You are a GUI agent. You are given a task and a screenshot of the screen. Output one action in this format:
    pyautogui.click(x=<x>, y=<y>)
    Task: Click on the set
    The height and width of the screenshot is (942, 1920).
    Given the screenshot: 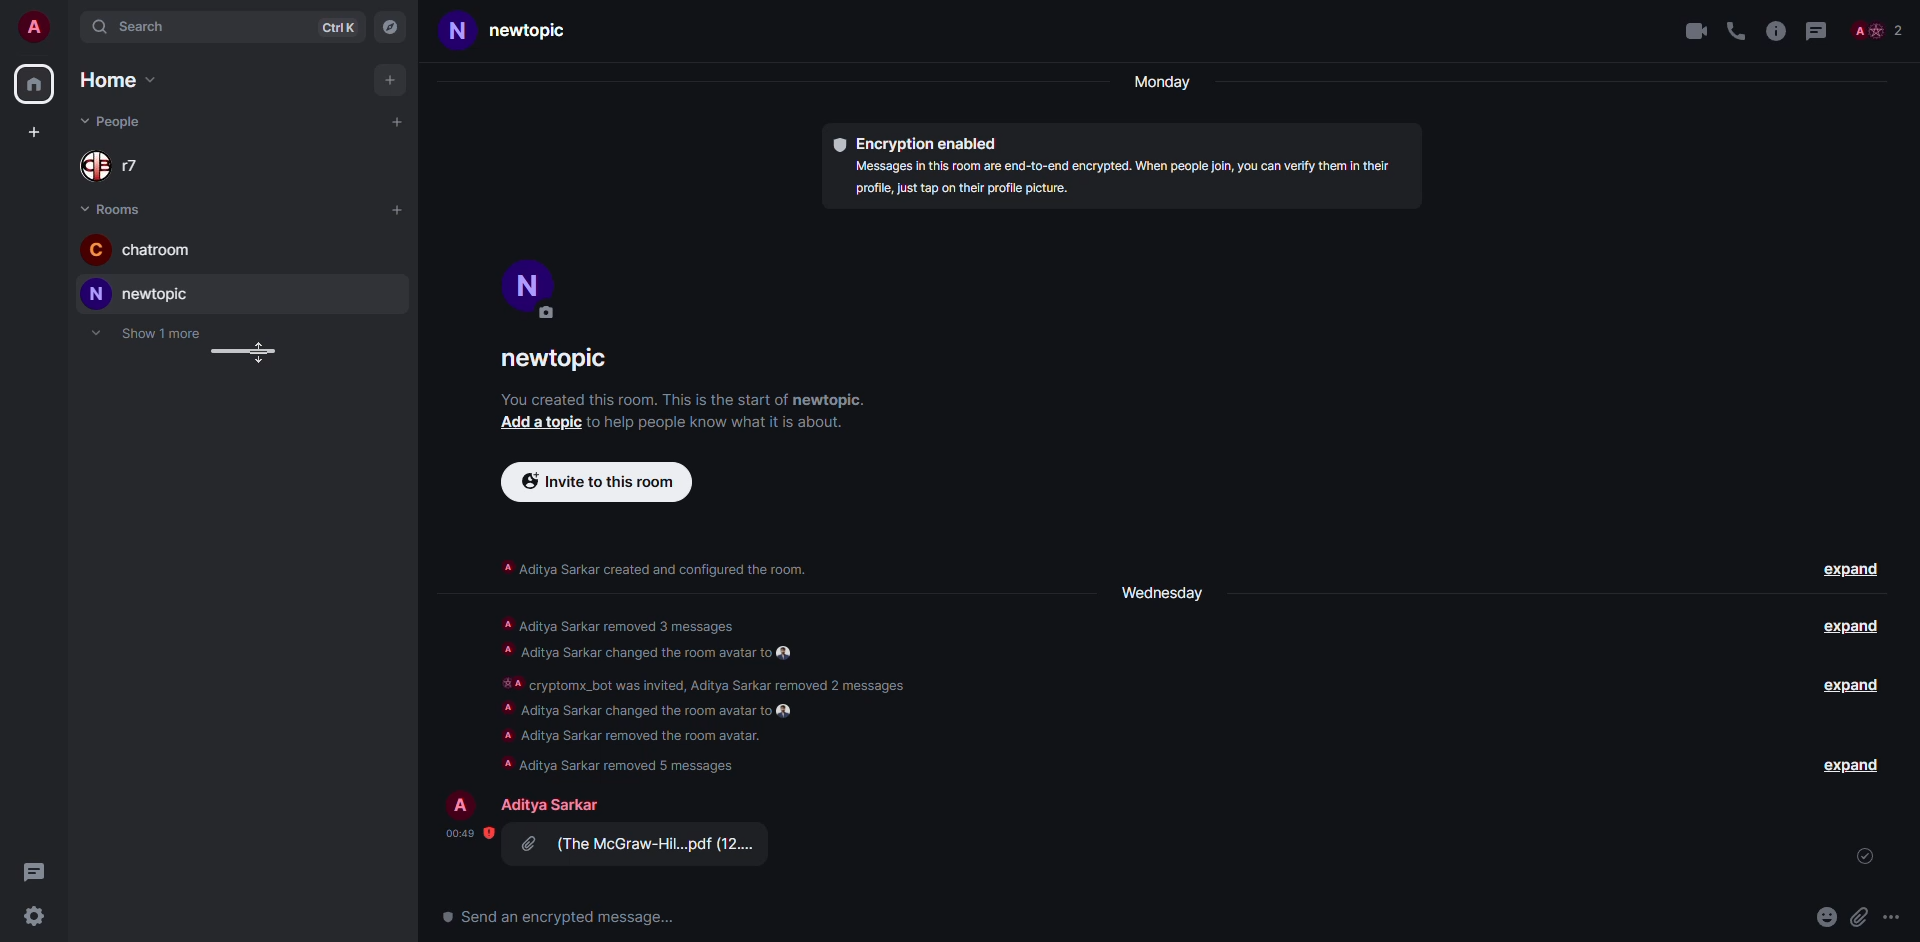 What is the action you would take?
    pyautogui.click(x=1866, y=859)
    